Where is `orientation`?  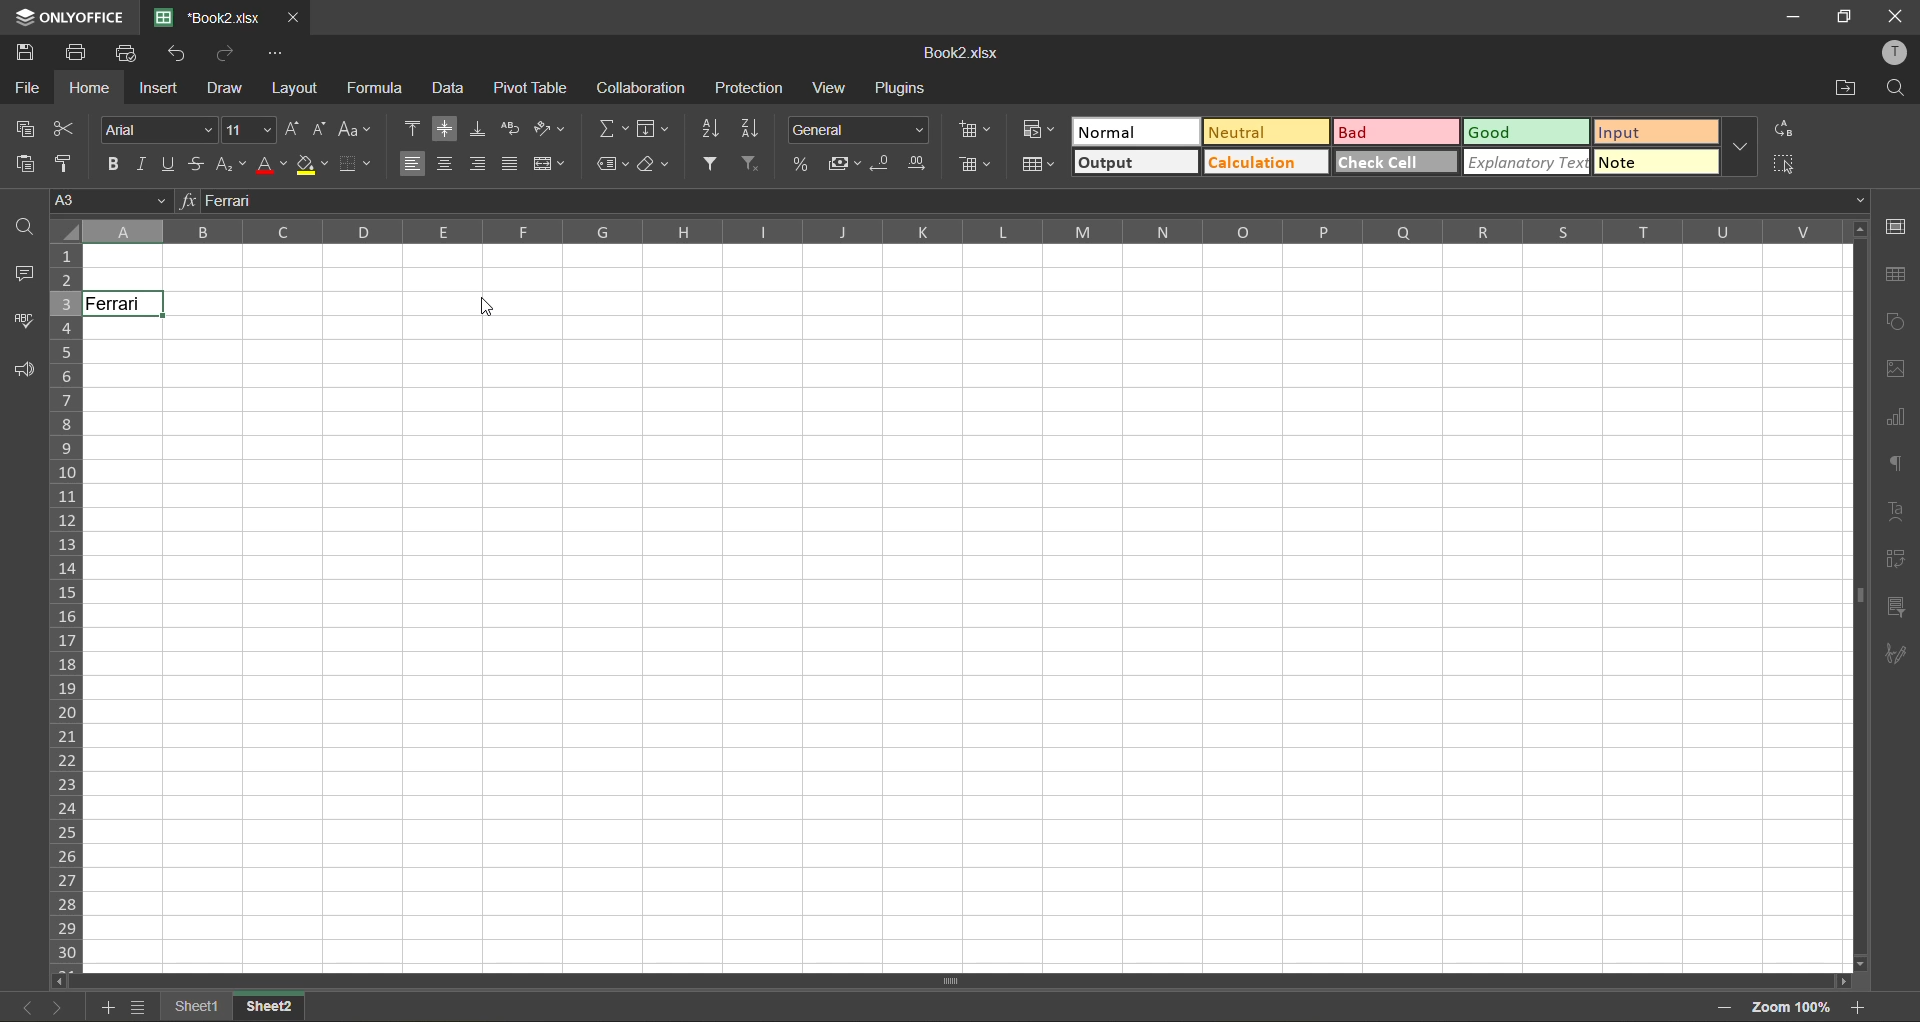 orientation is located at coordinates (549, 129).